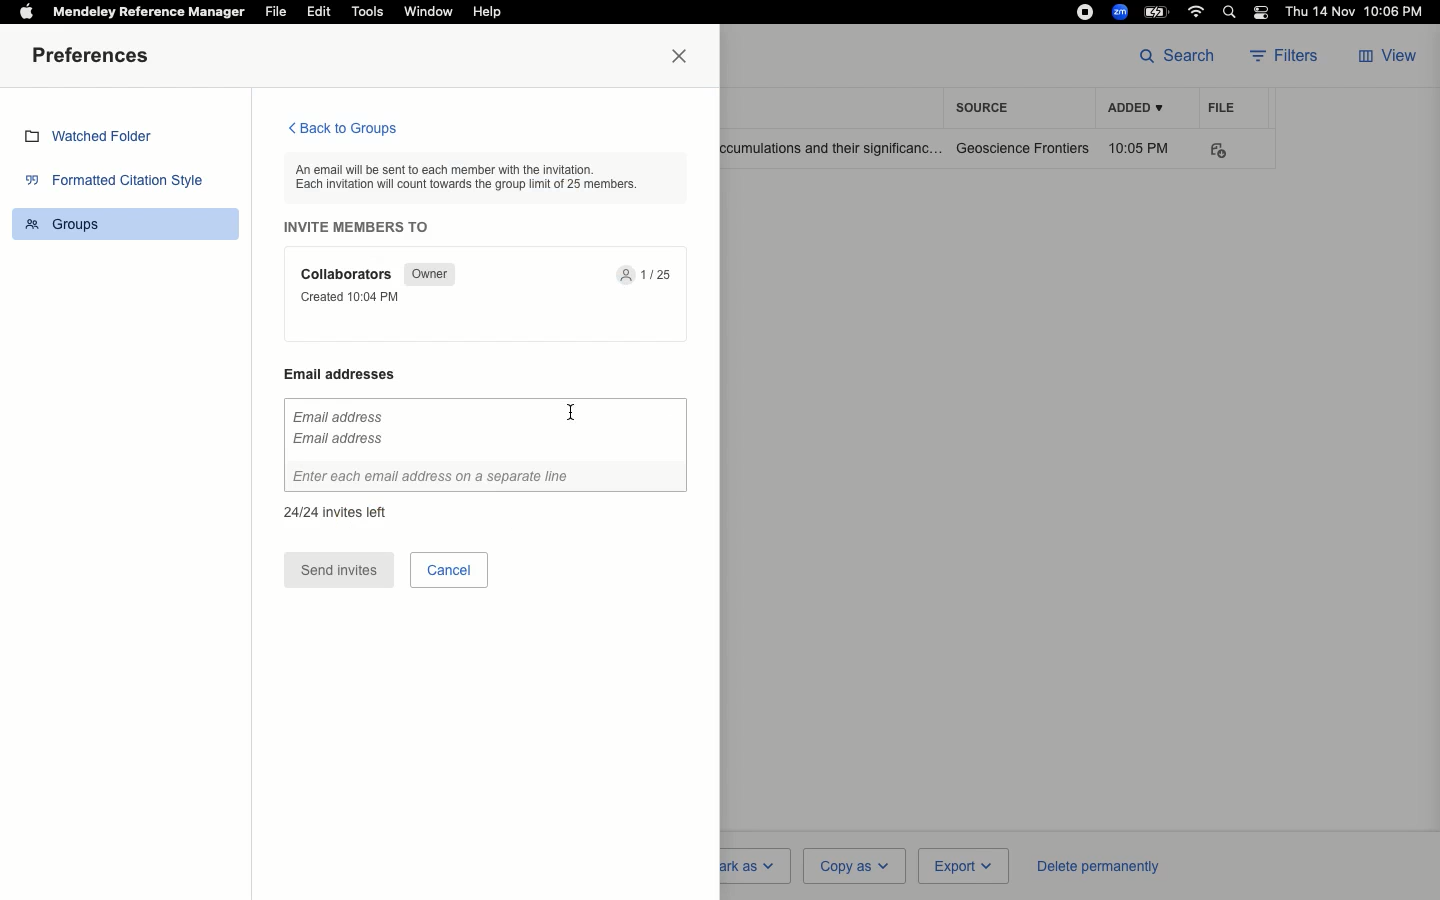 This screenshot has height=900, width=1440. Describe the element at coordinates (1085, 12) in the screenshot. I see `Recording` at that location.